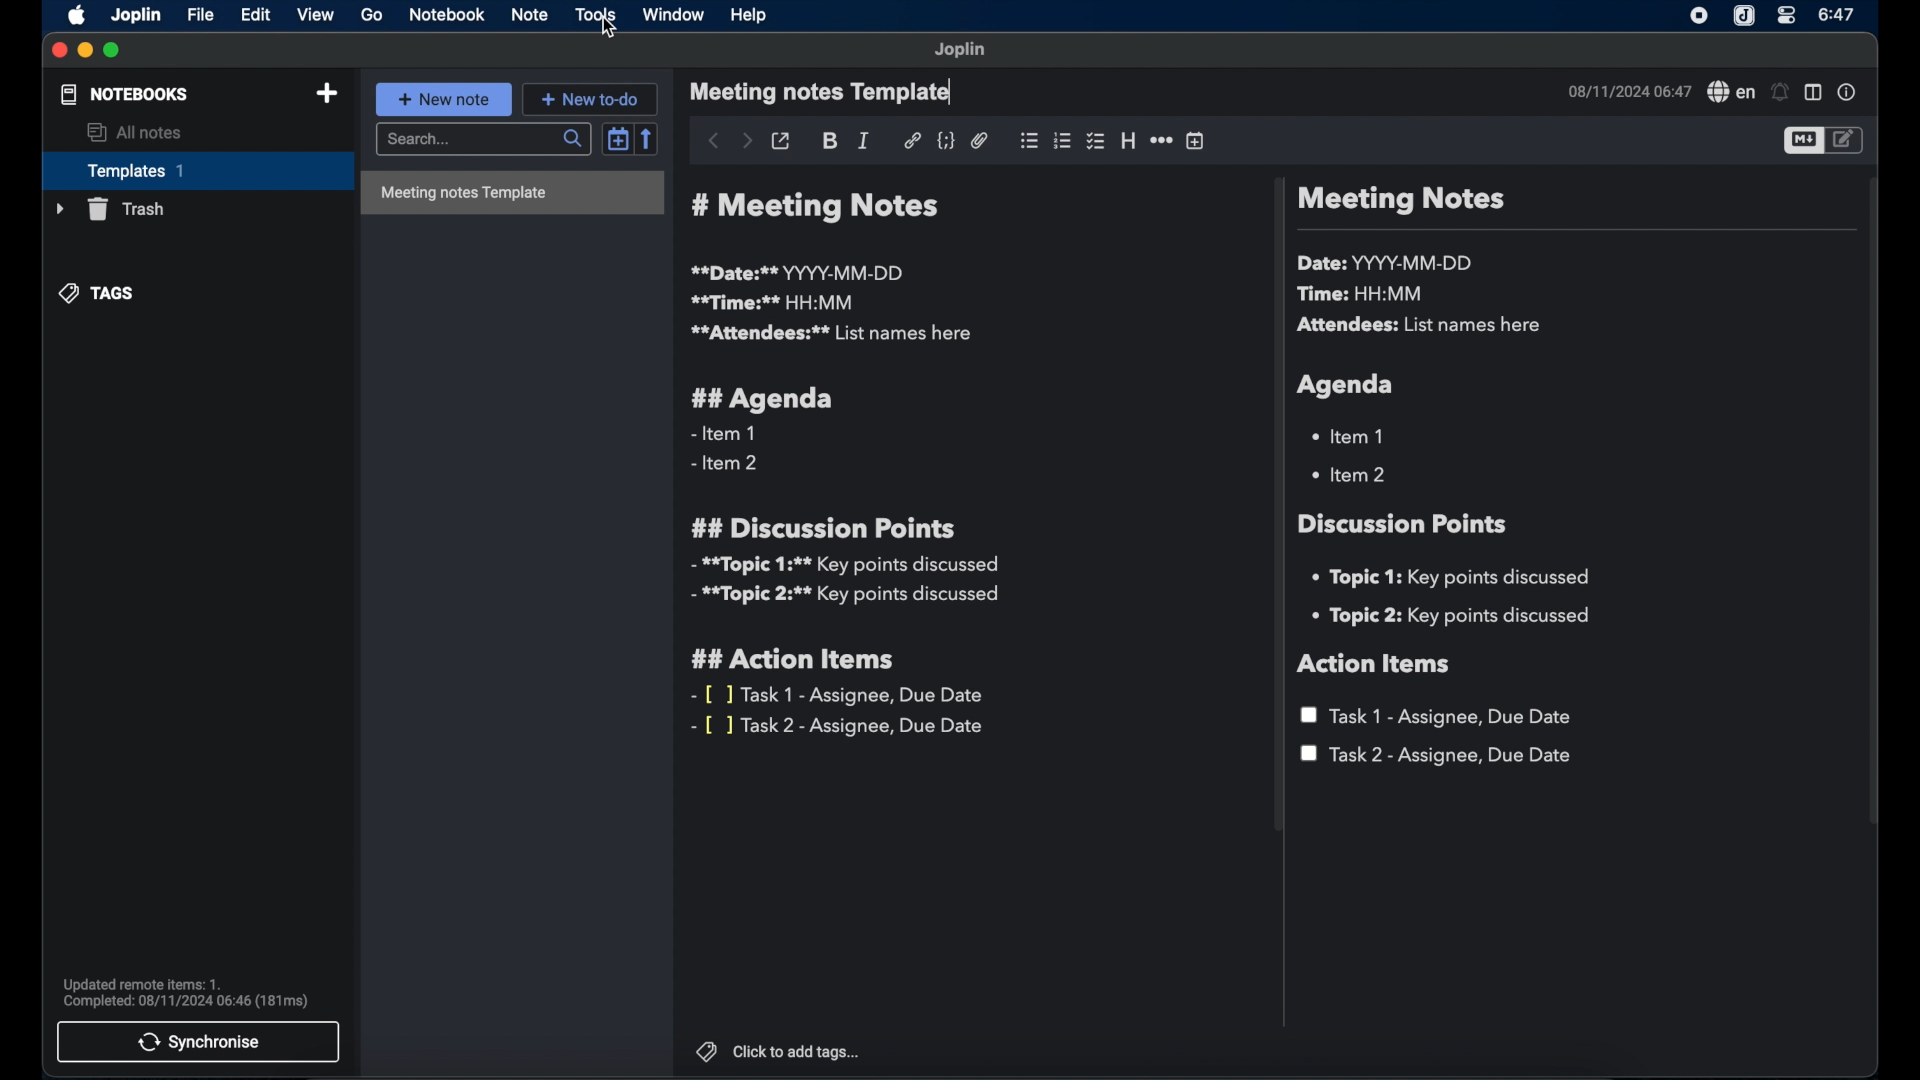 The image size is (1920, 1080). I want to click on item 1, so click(1351, 435).